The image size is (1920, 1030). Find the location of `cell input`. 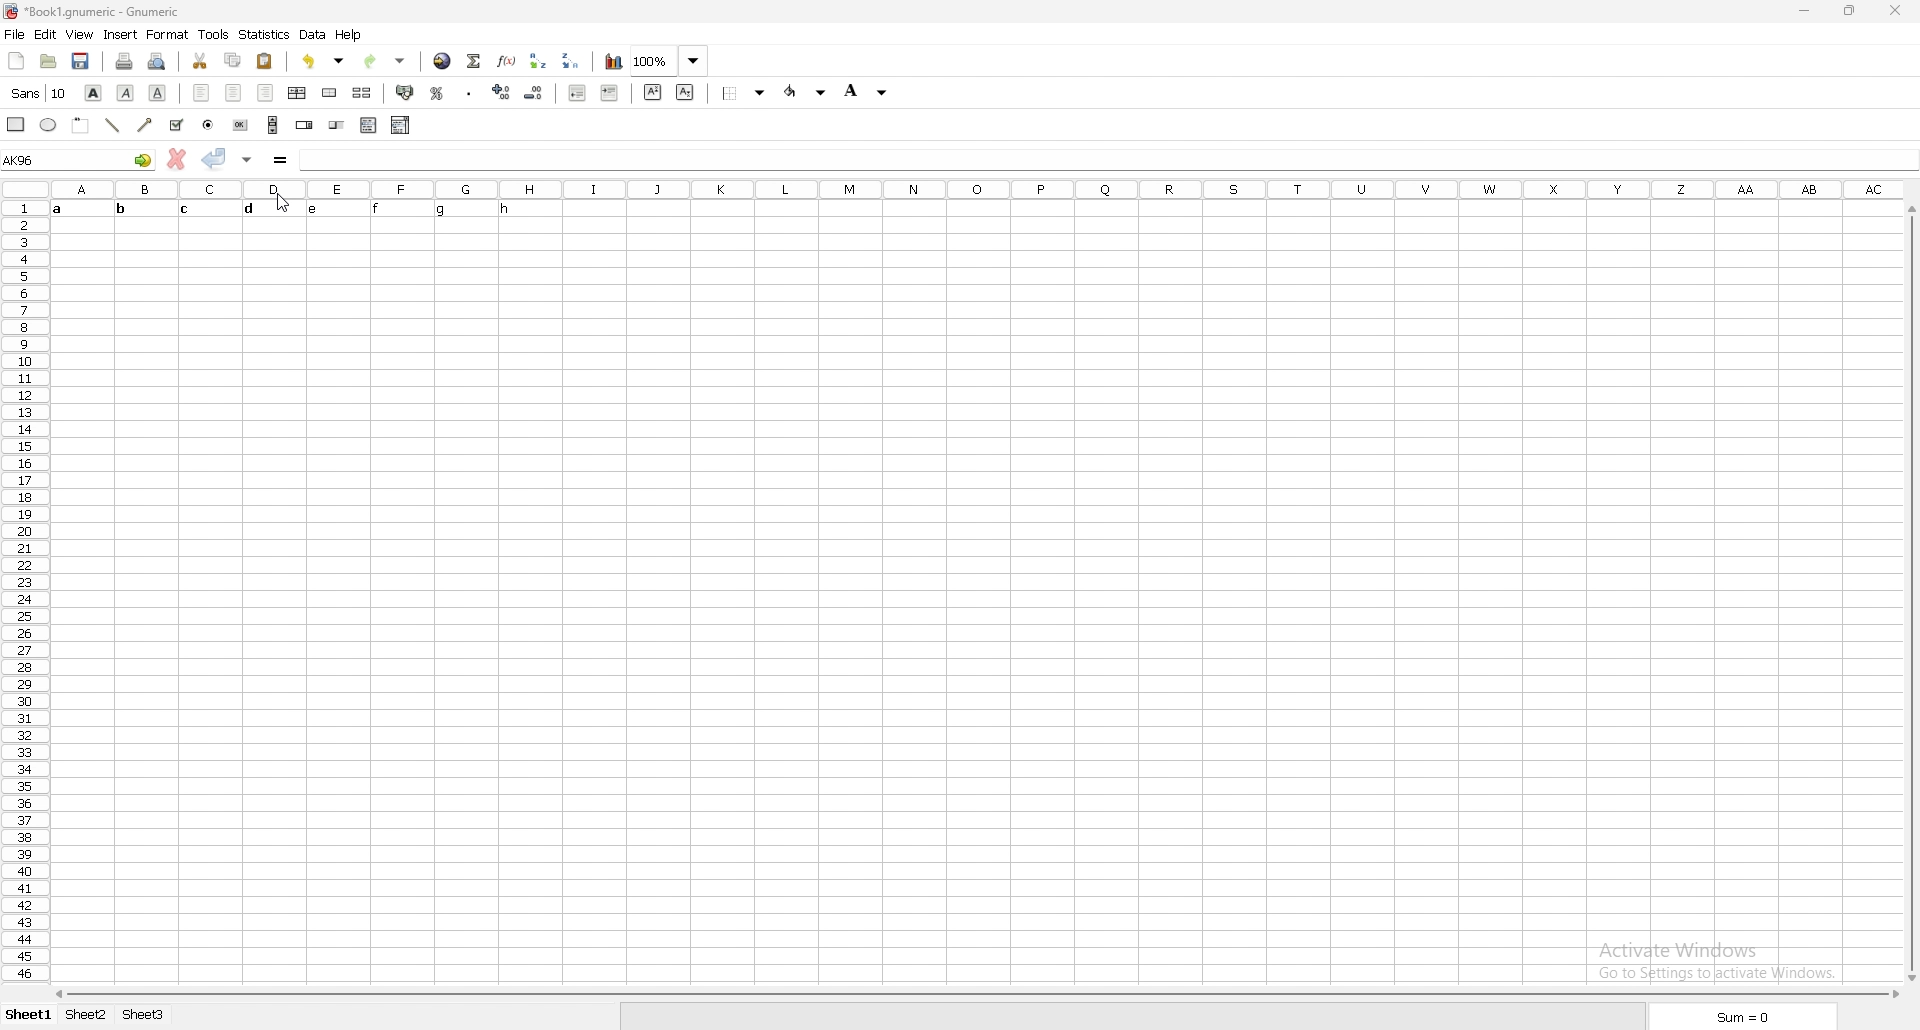

cell input is located at coordinates (1107, 160).